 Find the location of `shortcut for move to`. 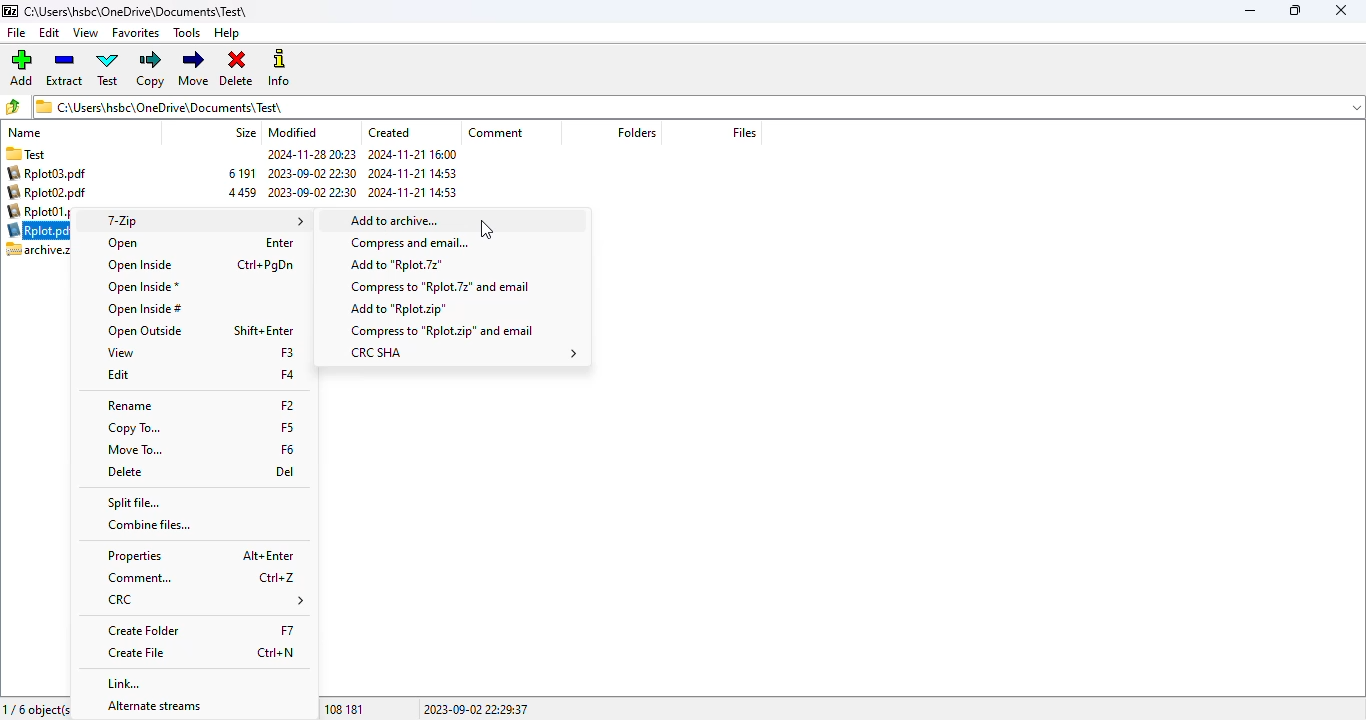

shortcut for move to is located at coordinates (289, 450).